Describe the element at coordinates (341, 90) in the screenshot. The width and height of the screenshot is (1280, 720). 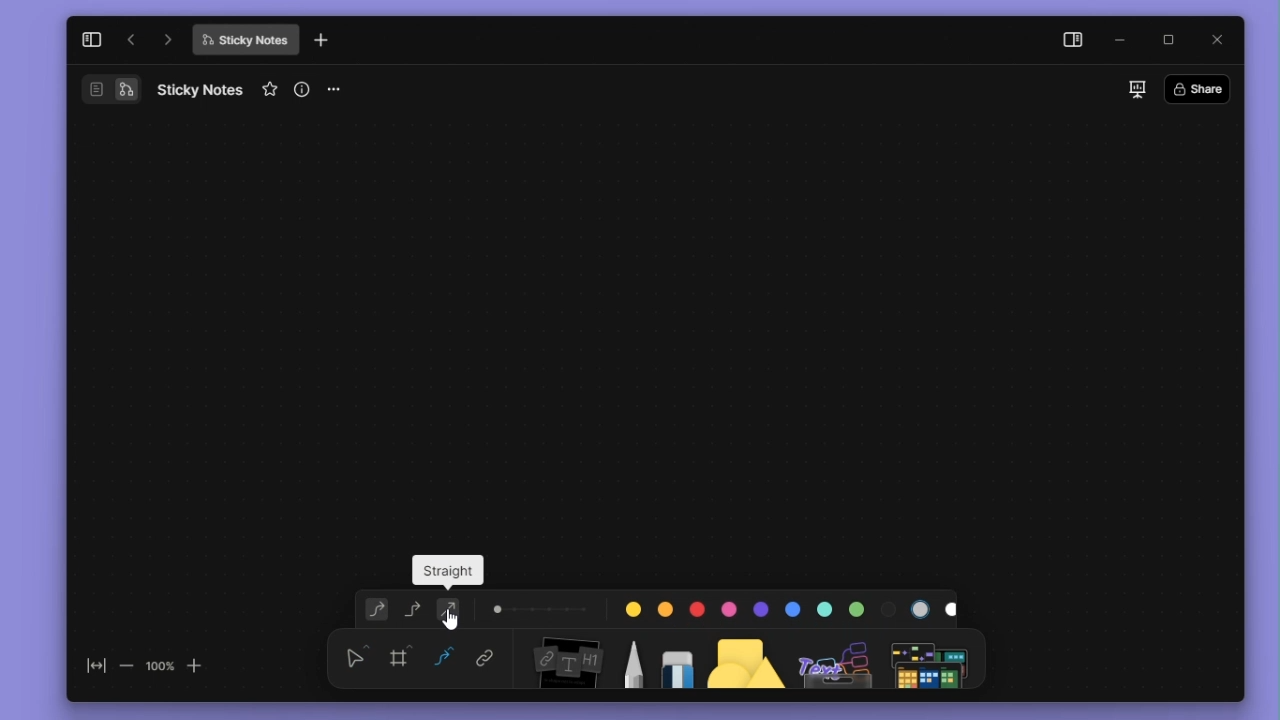
I see `more` at that location.